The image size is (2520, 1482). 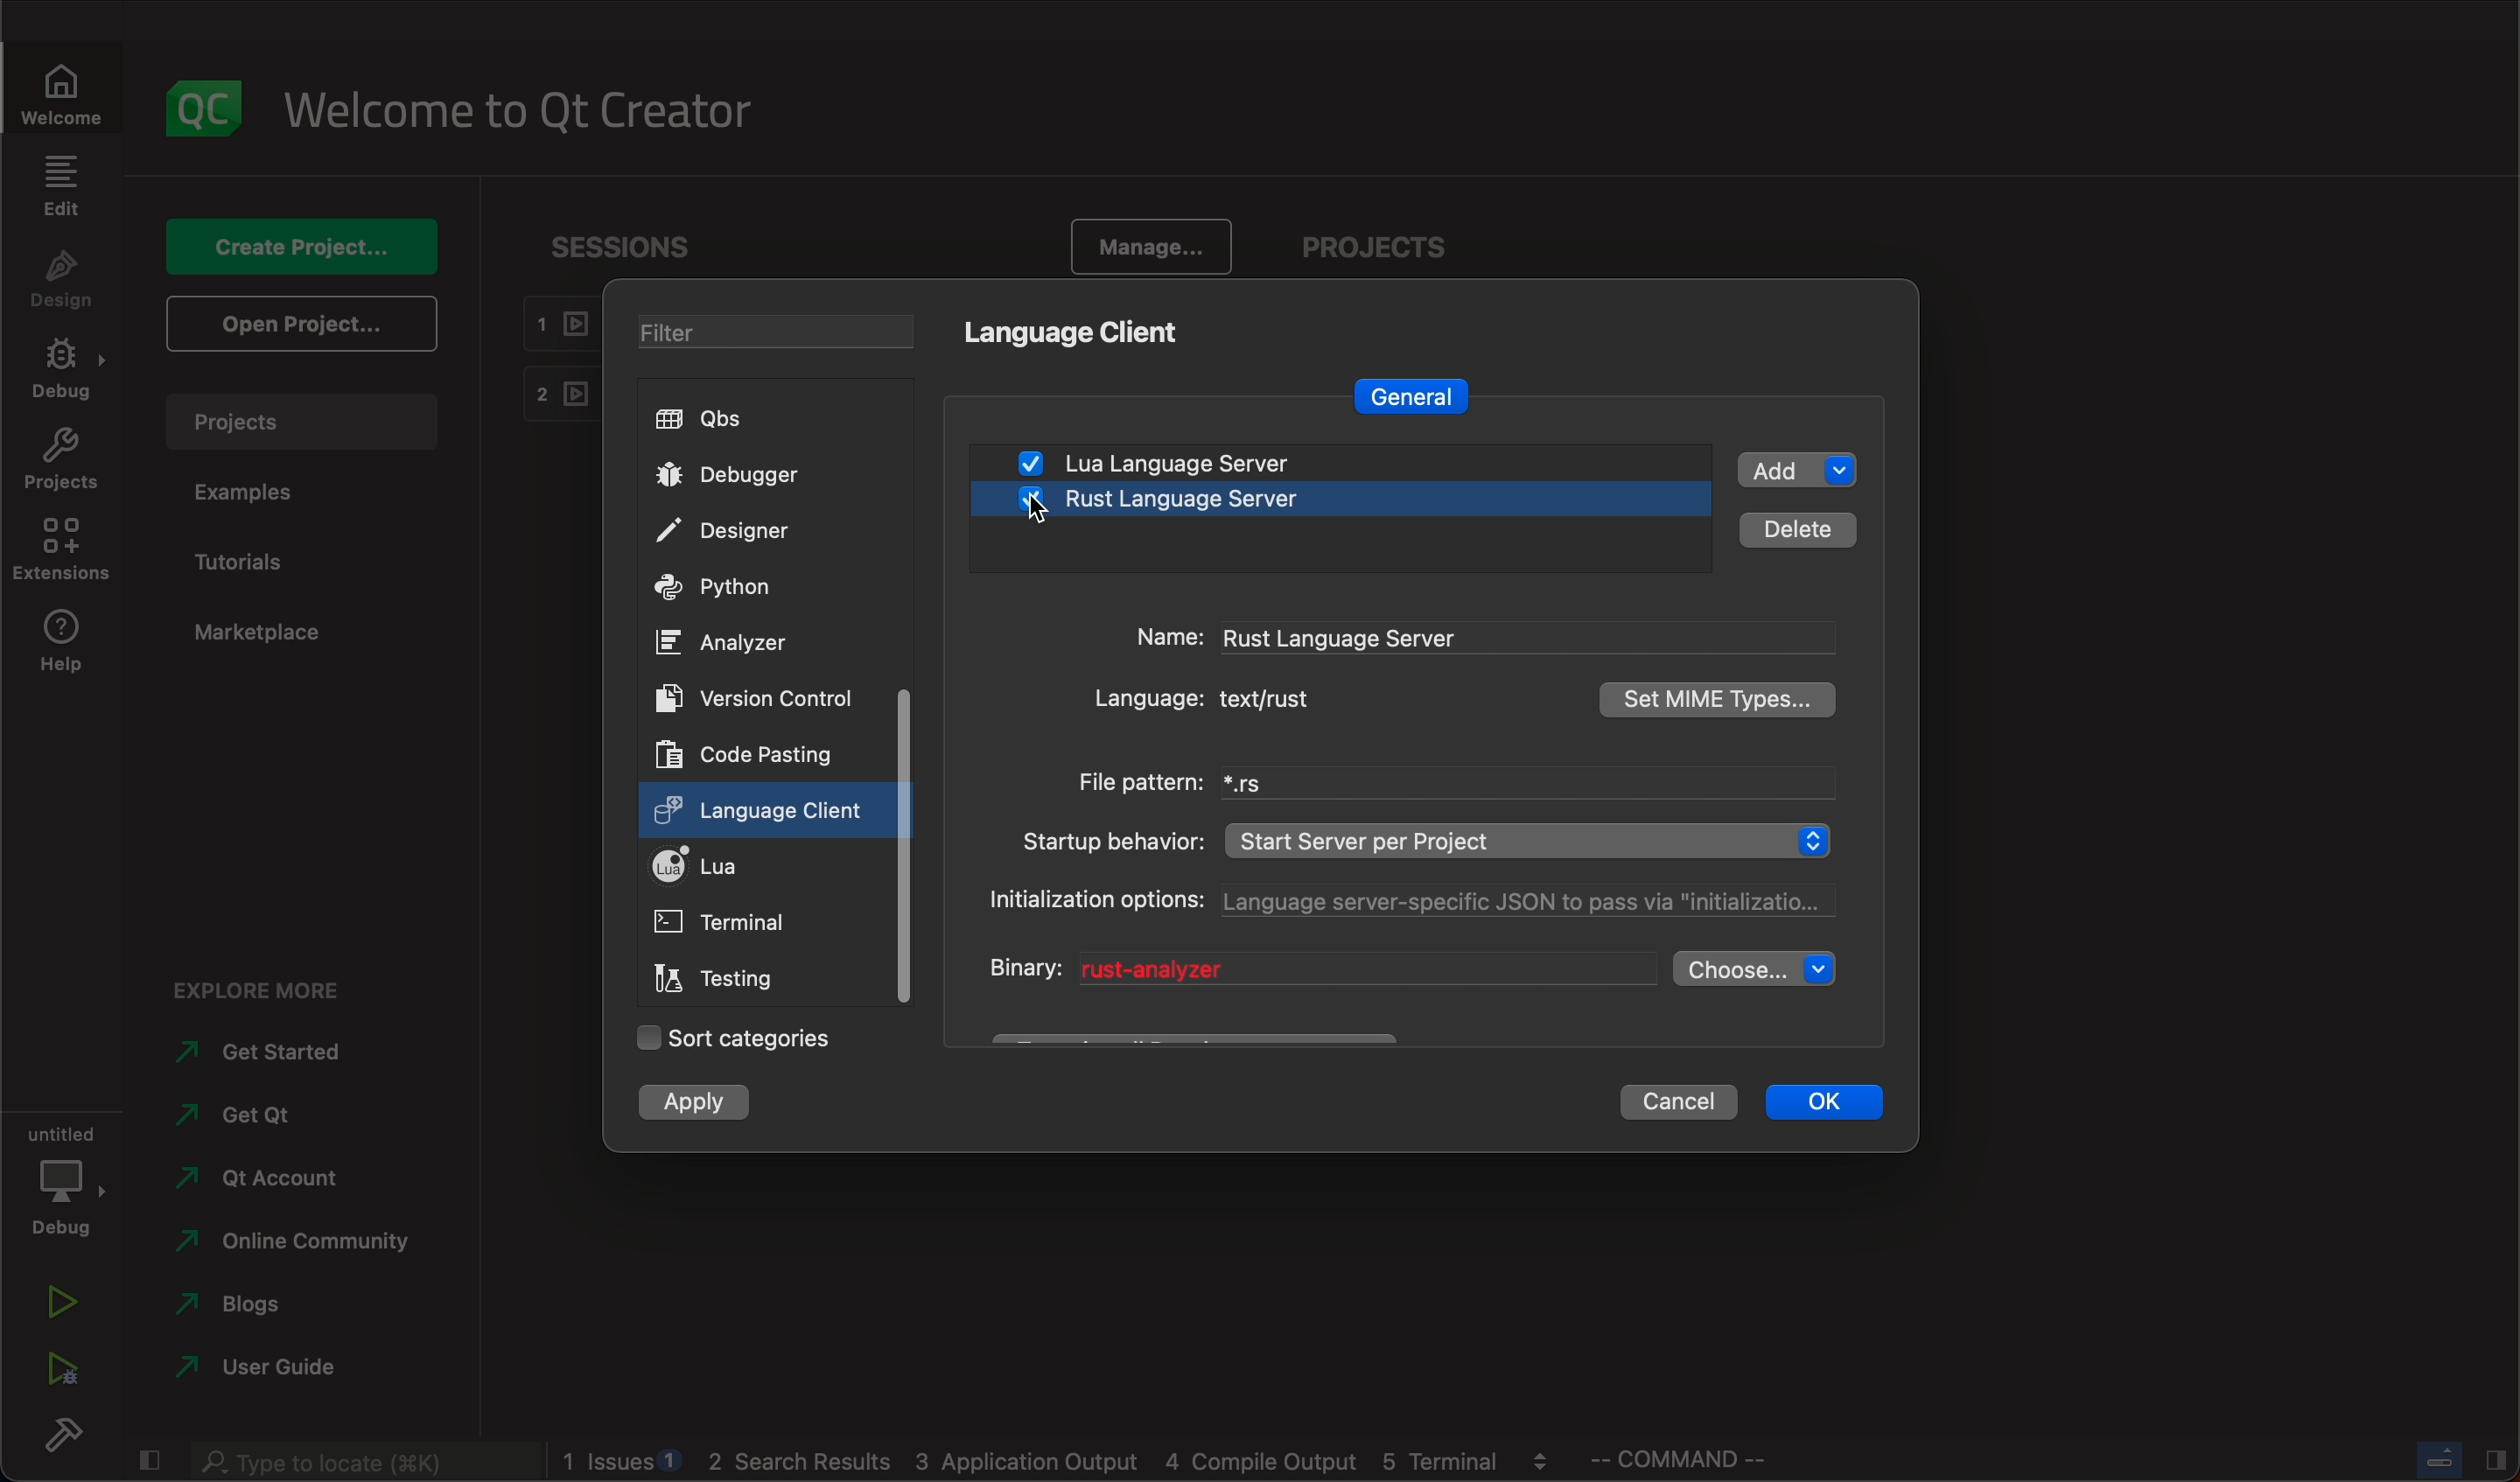 I want to click on debug, so click(x=65, y=1178).